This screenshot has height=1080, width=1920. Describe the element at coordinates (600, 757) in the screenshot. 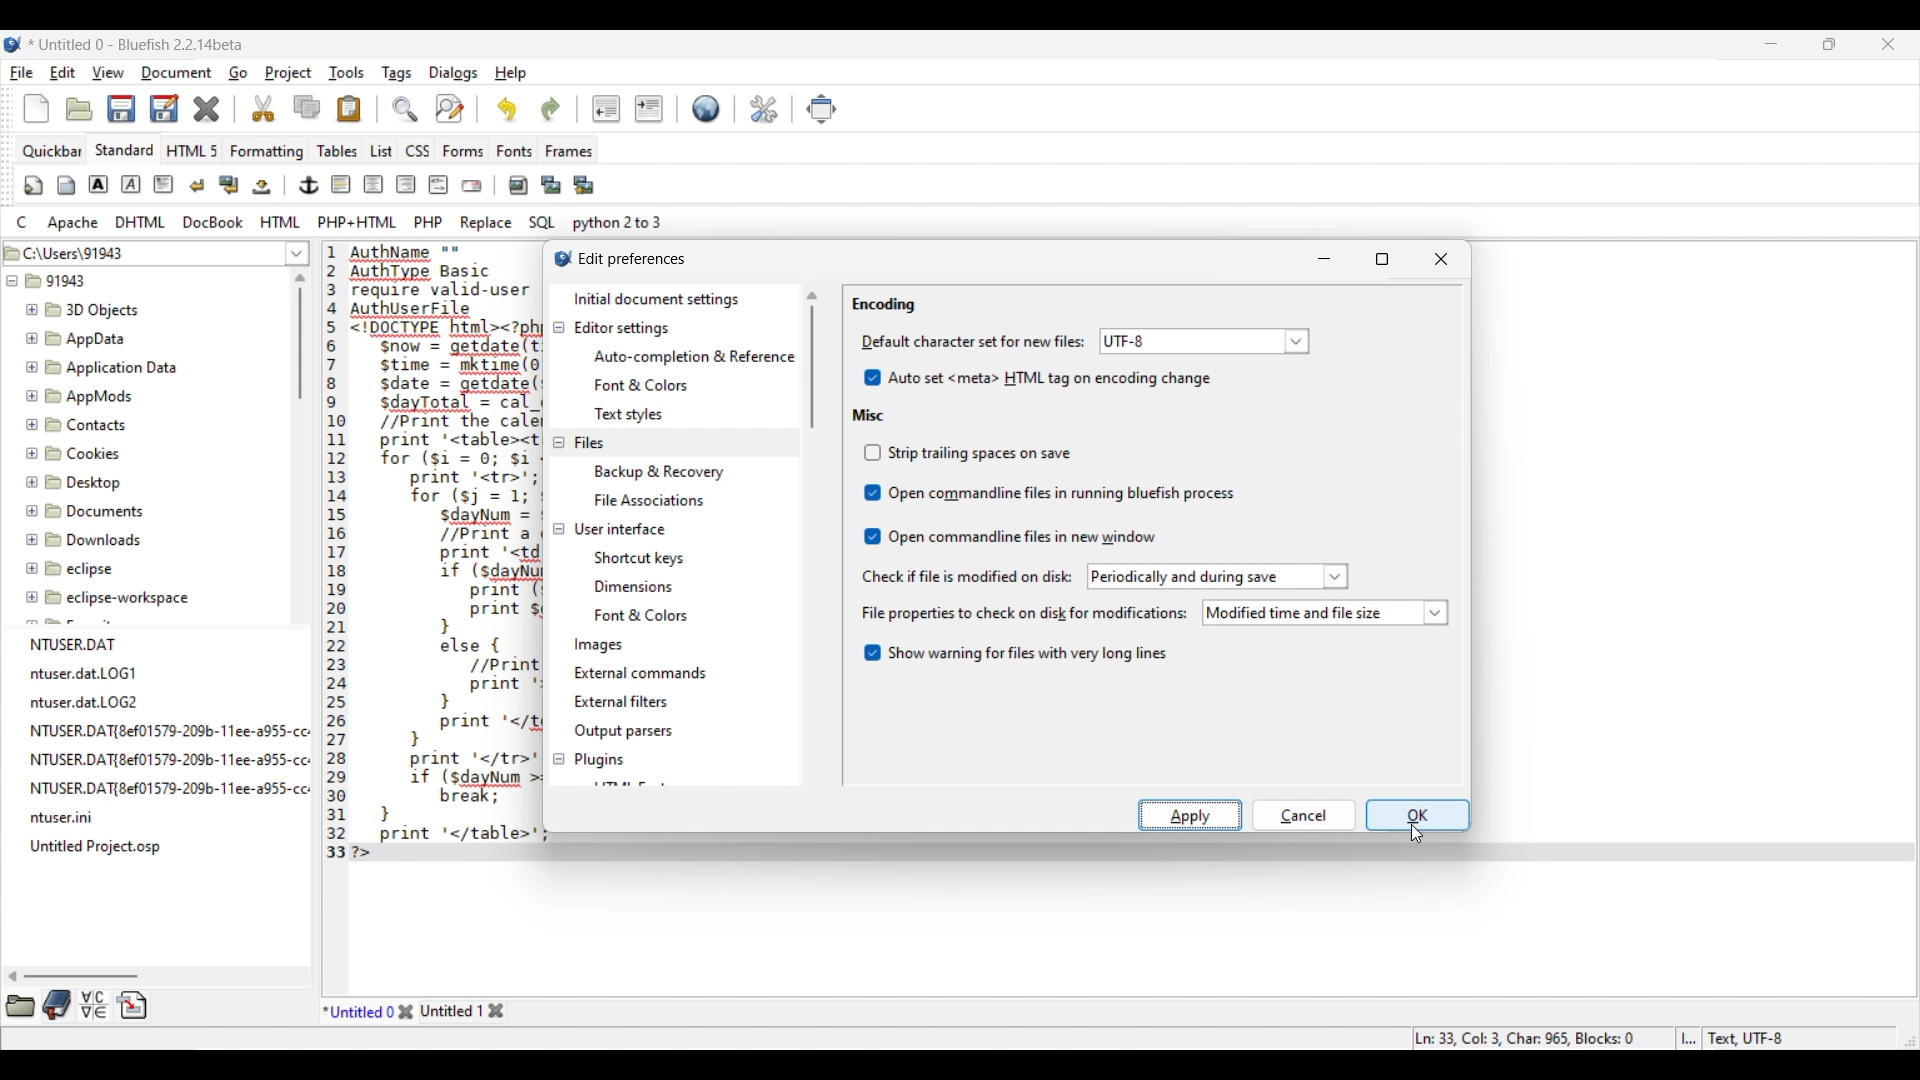

I see `Plugins` at that location.